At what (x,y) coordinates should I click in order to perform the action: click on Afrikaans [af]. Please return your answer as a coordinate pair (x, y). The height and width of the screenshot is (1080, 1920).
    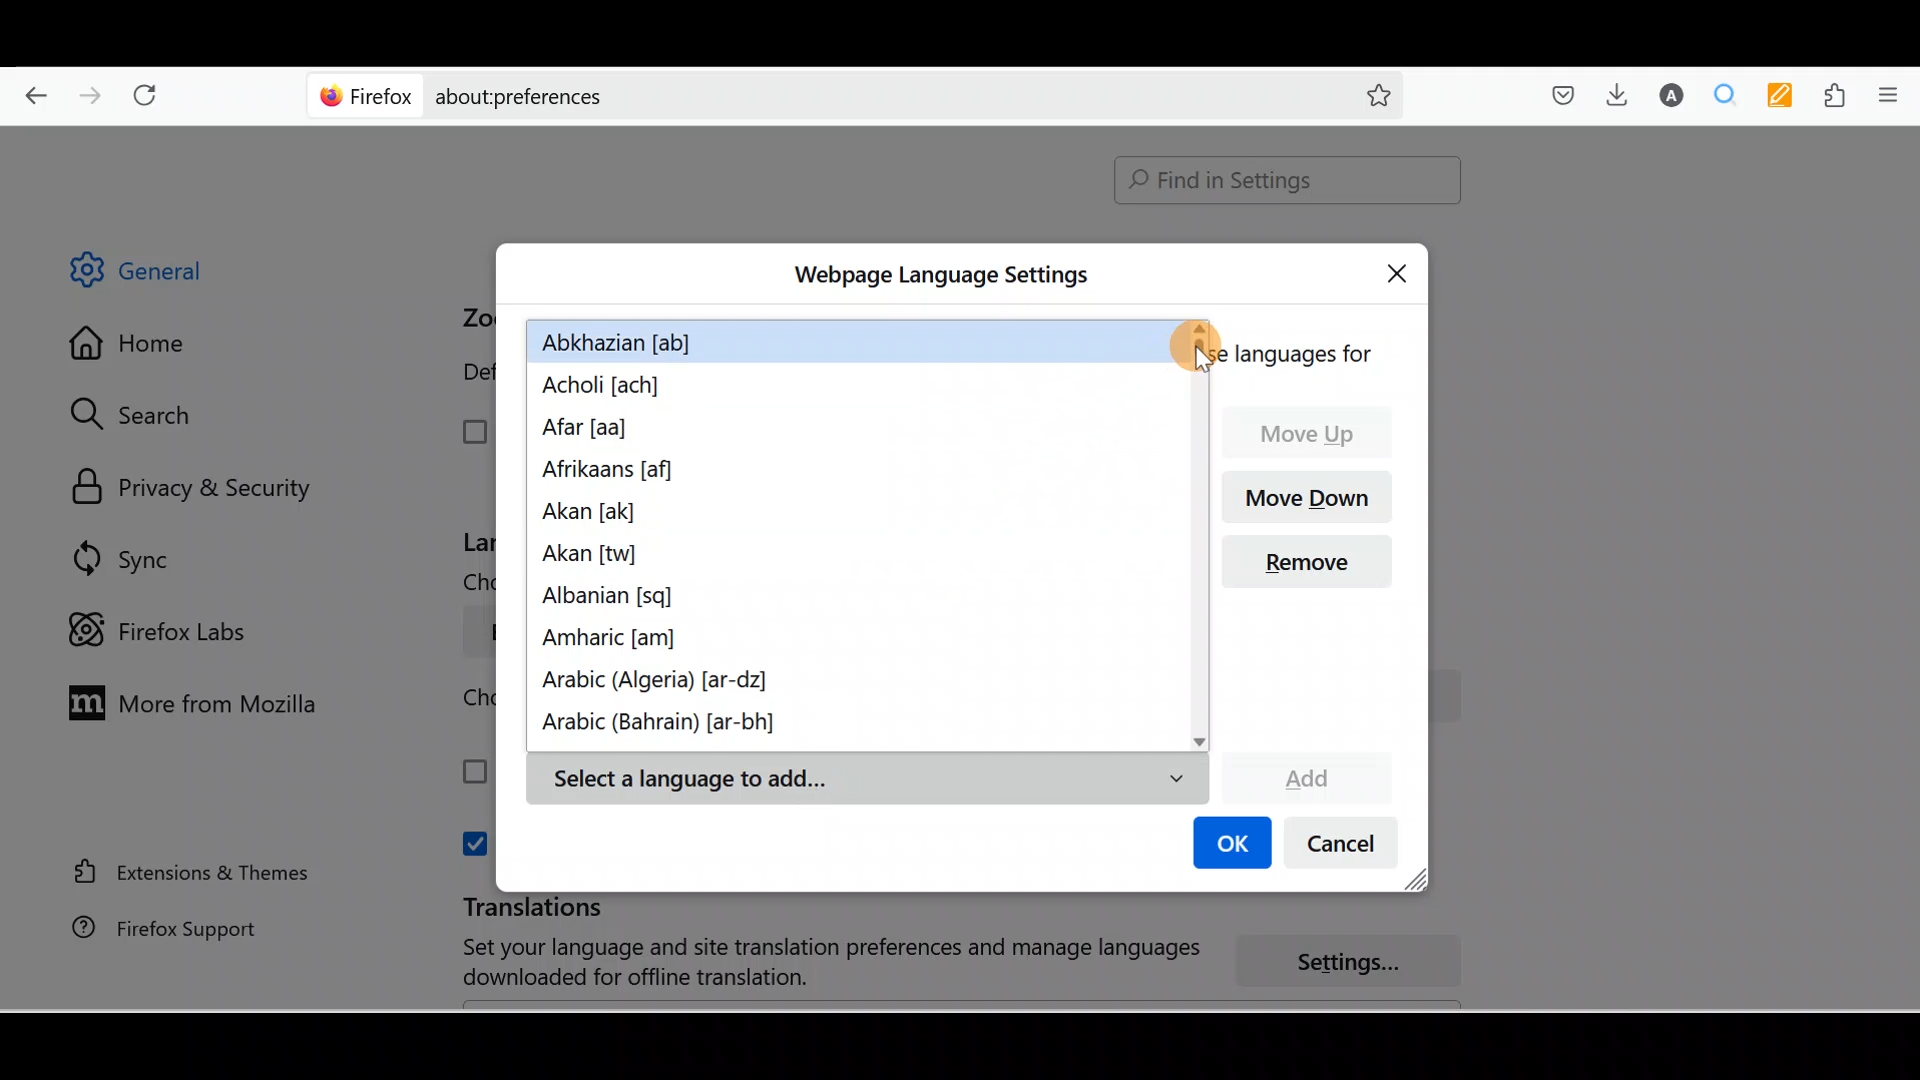
    Looking at the image, I should click on (606, 471).